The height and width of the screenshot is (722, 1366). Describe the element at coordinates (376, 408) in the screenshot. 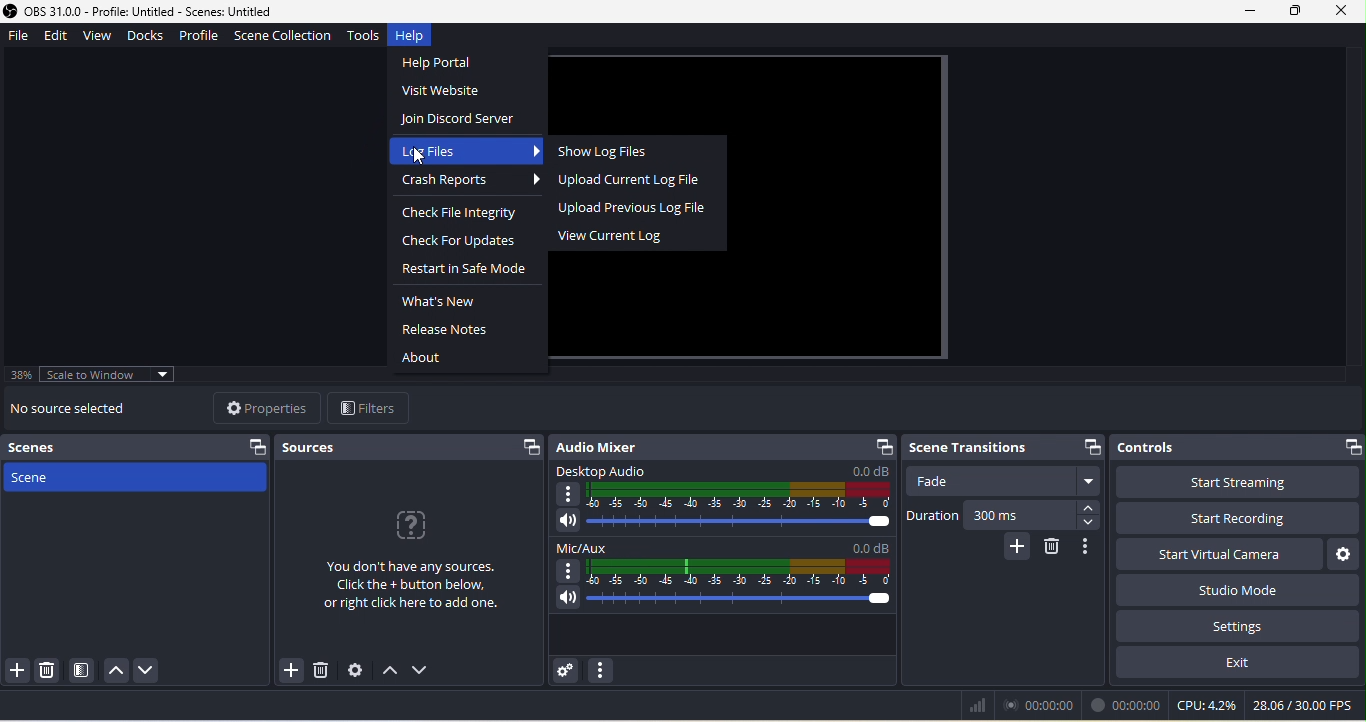

I see `filter` at that location.